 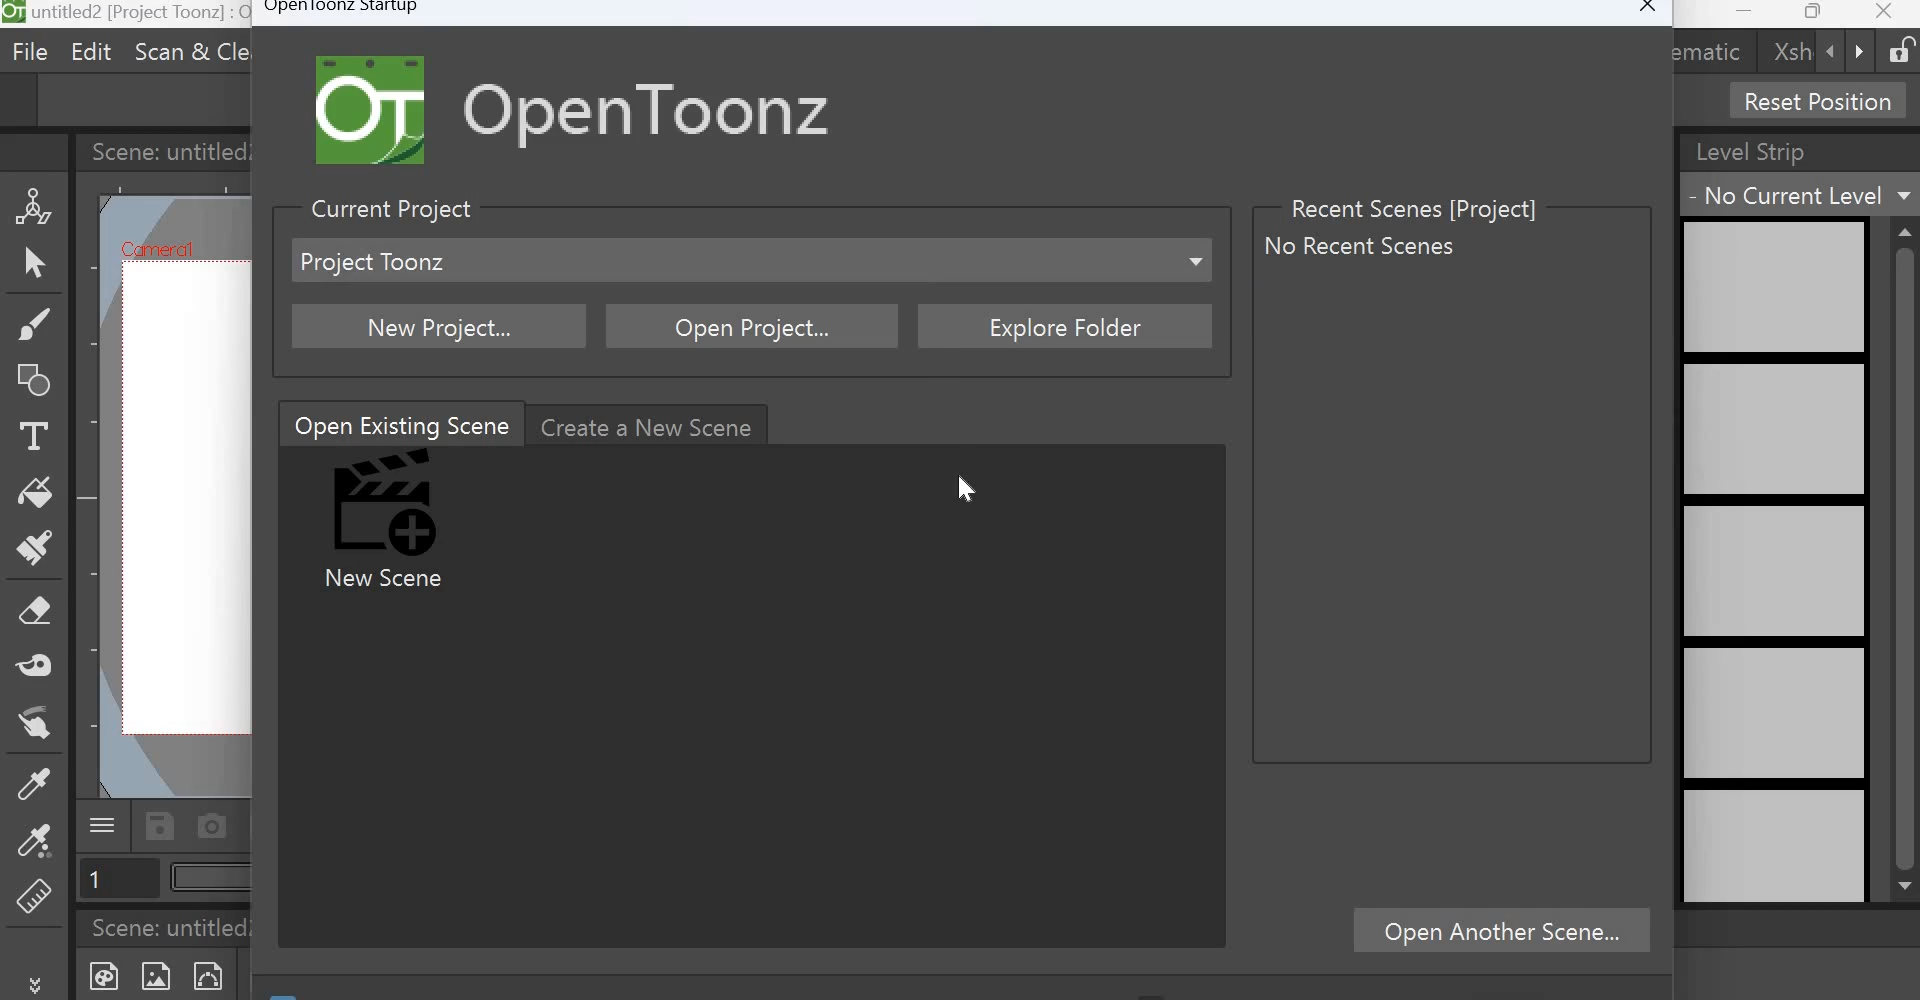 What do you see at coordinates (1825, 50) in the screenshot?
I see `backward` at bounding box center [1825, 50].